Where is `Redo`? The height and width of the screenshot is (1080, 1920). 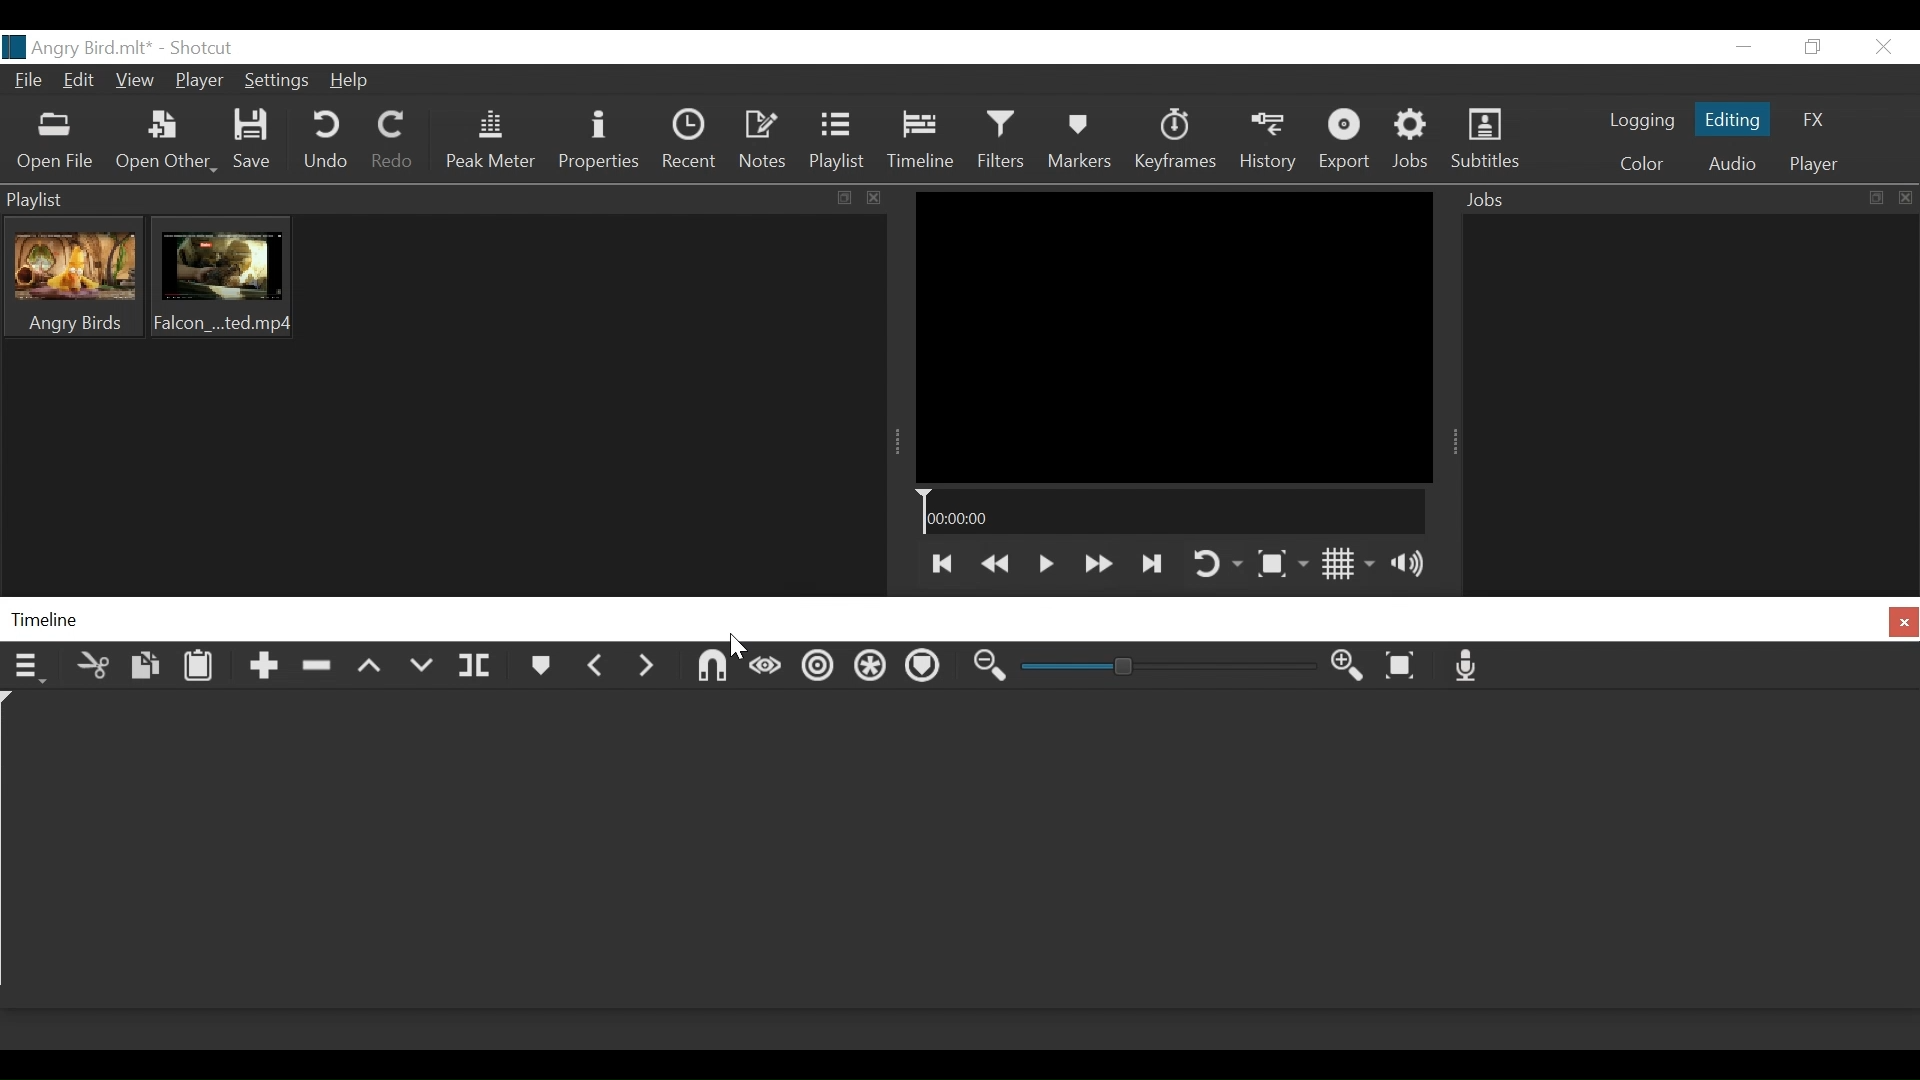
Redo is located at coordinates (394, 141).